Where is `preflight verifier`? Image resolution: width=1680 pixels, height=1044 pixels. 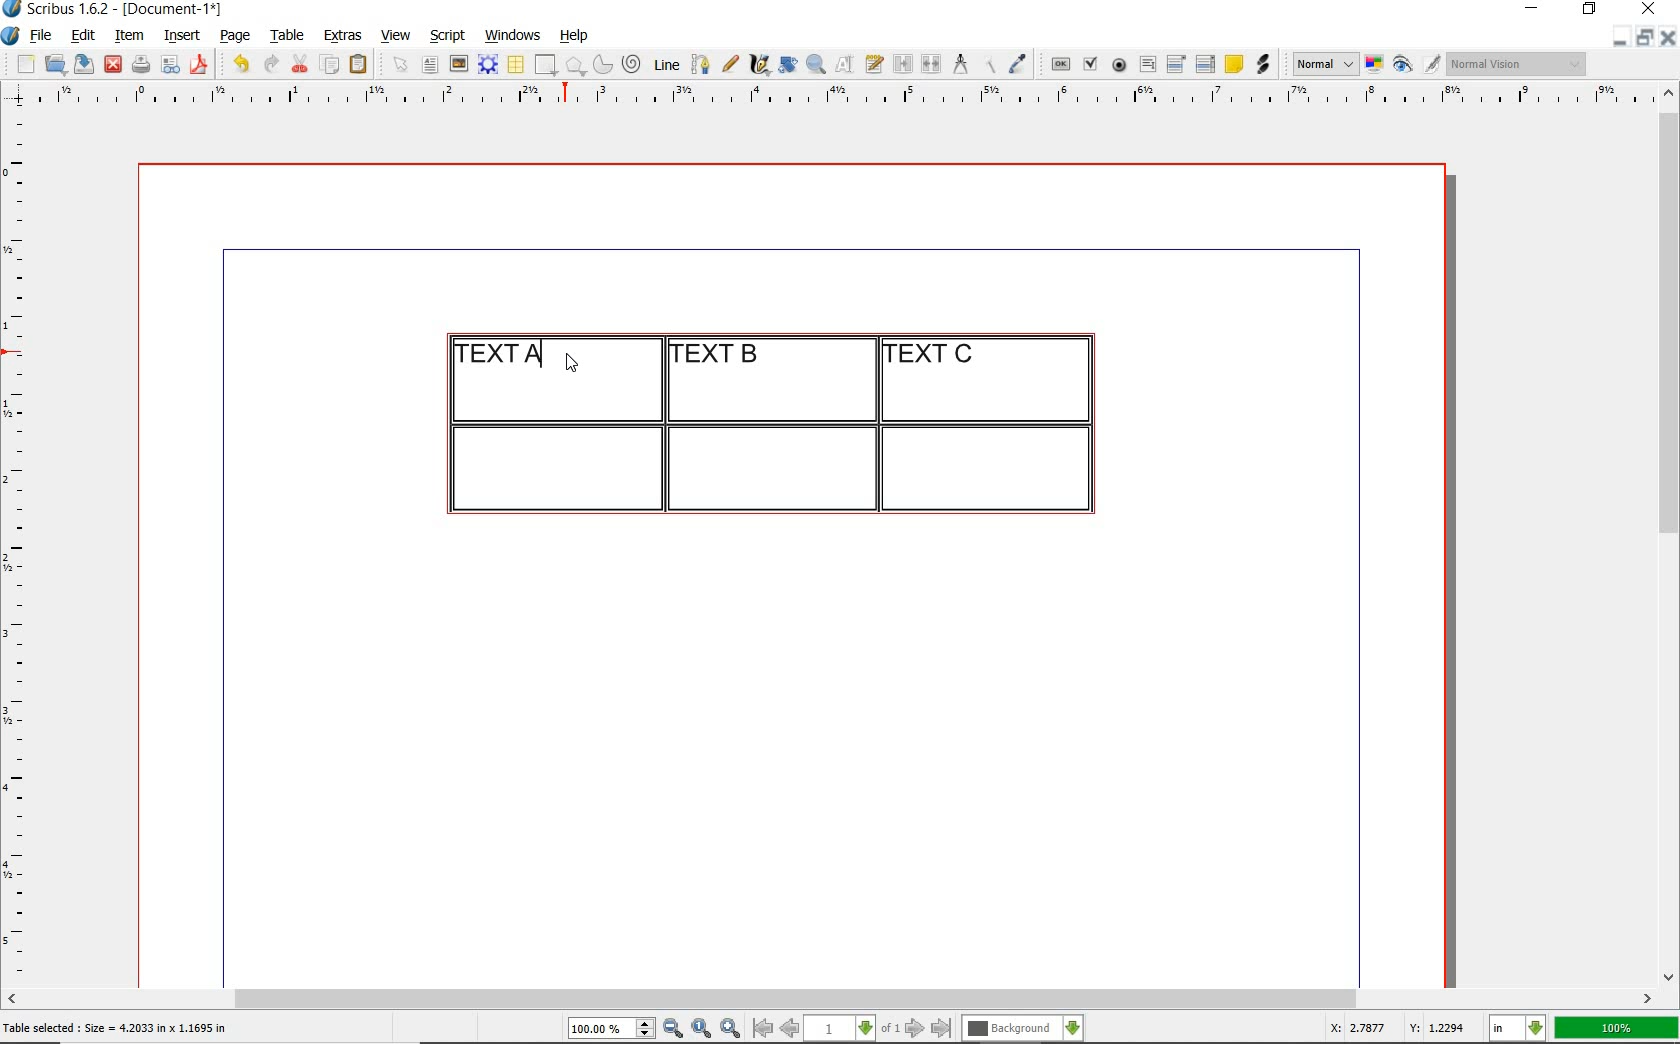 preflight verifier is located at coordinates (171, 66).